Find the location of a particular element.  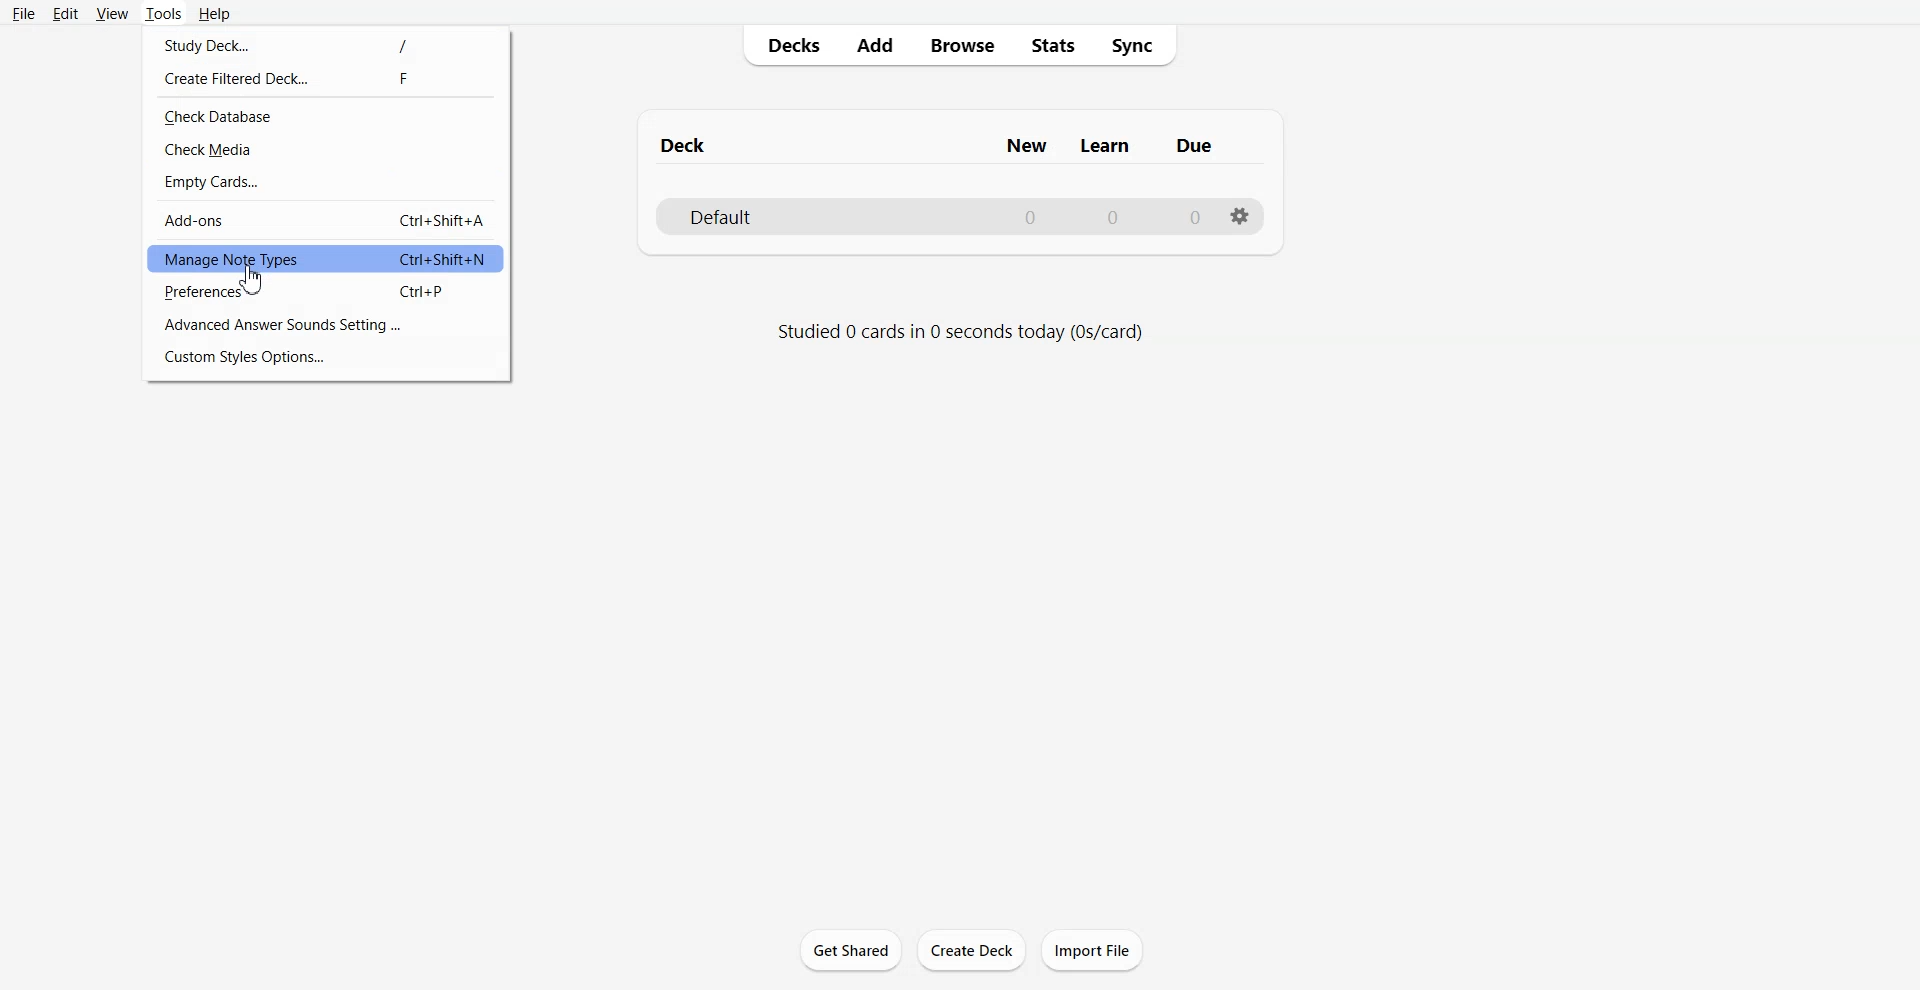

File is located at coordinates (24, 13).